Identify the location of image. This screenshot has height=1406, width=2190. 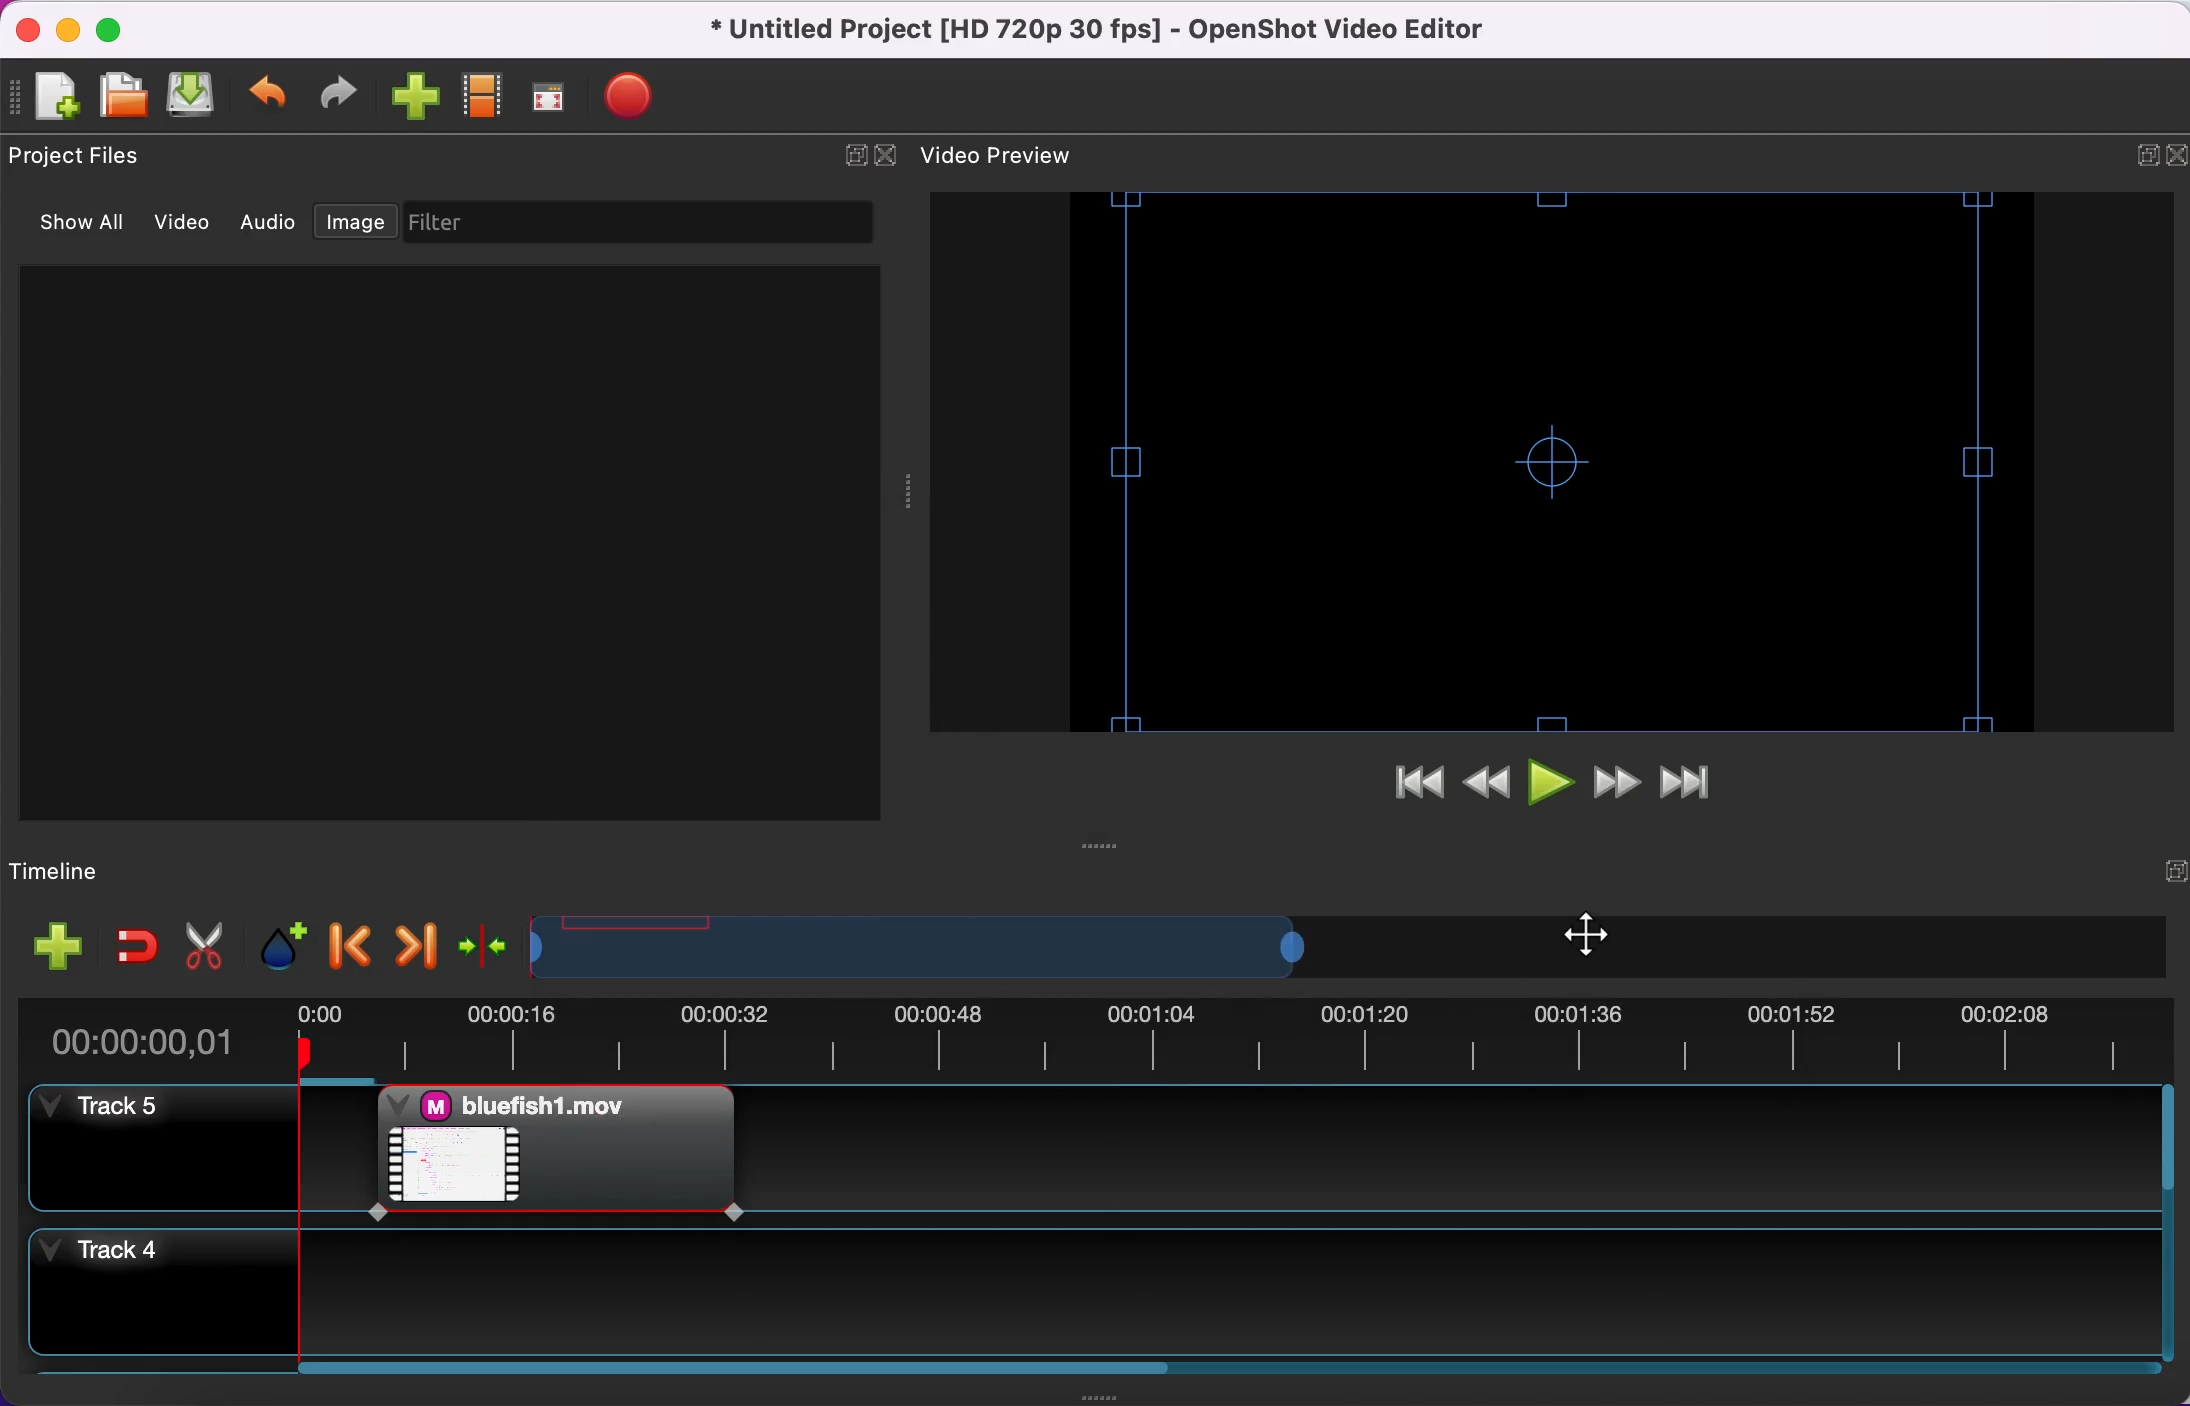
(352, 223).